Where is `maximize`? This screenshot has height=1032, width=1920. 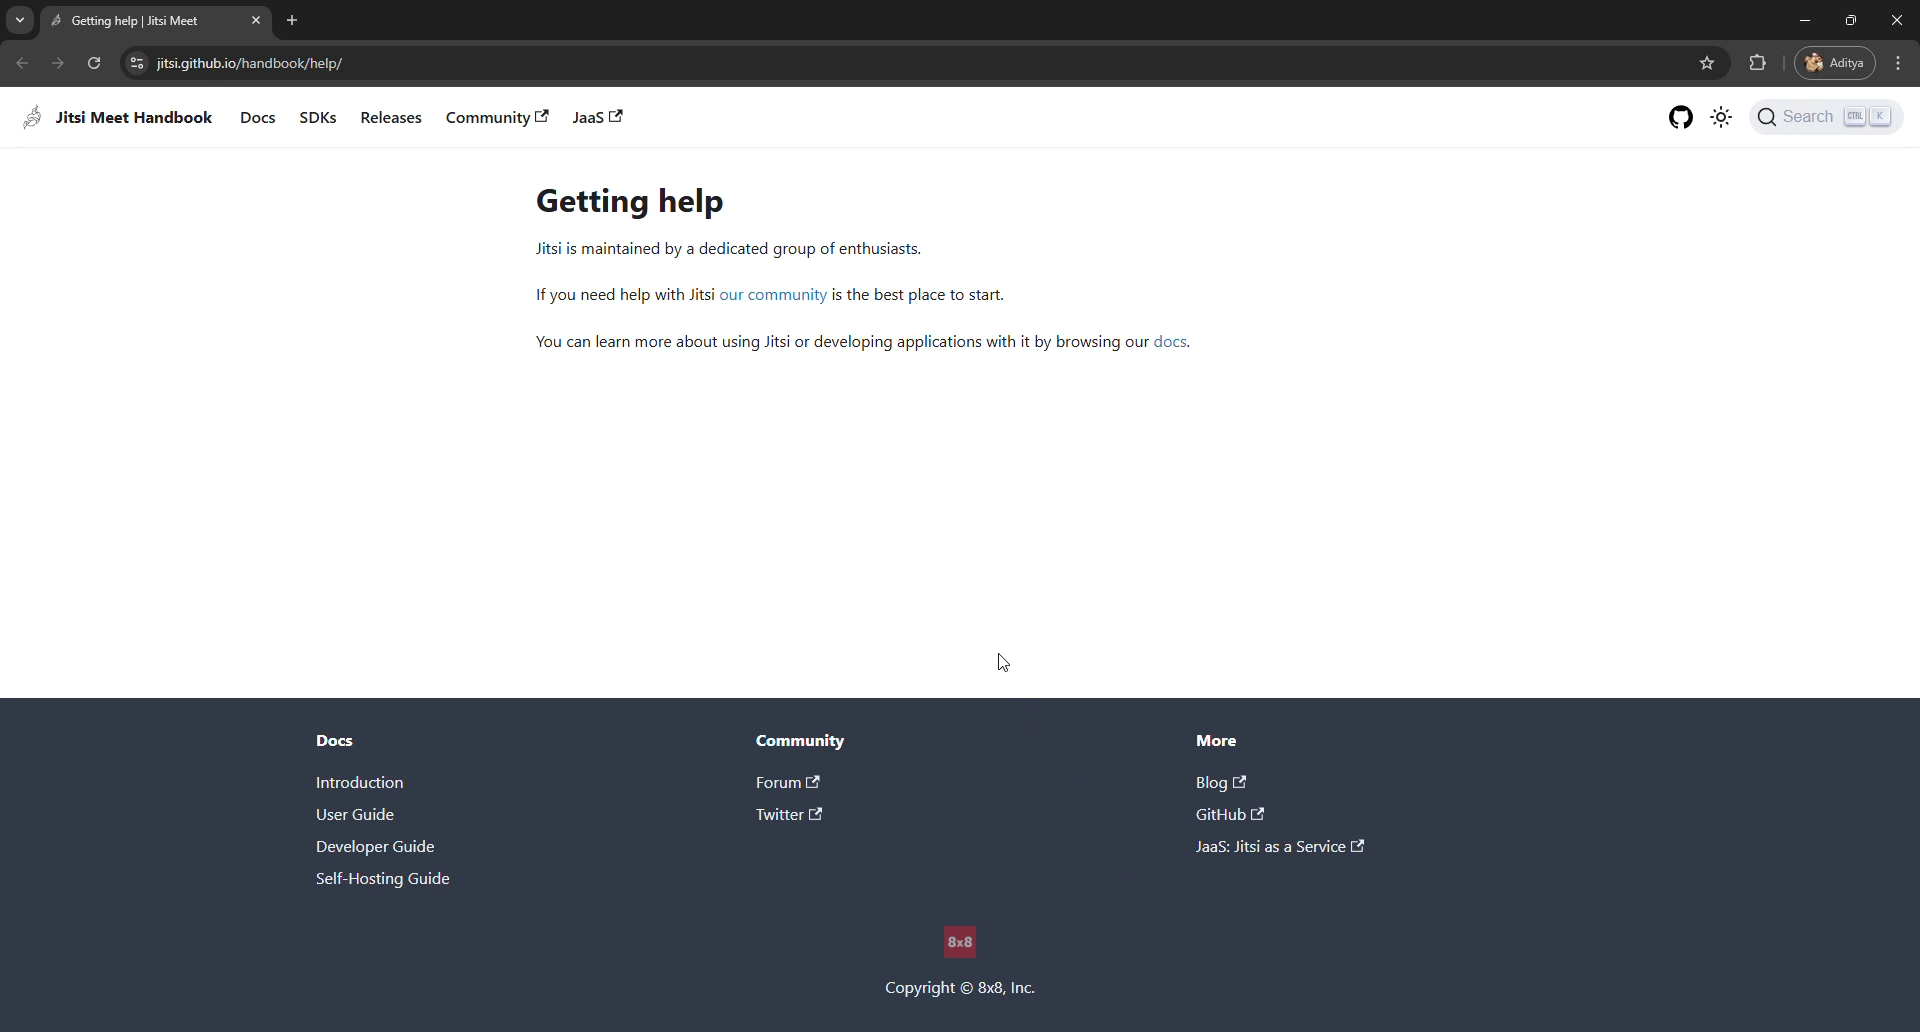
maximize is located at coordinates (1851, 19).